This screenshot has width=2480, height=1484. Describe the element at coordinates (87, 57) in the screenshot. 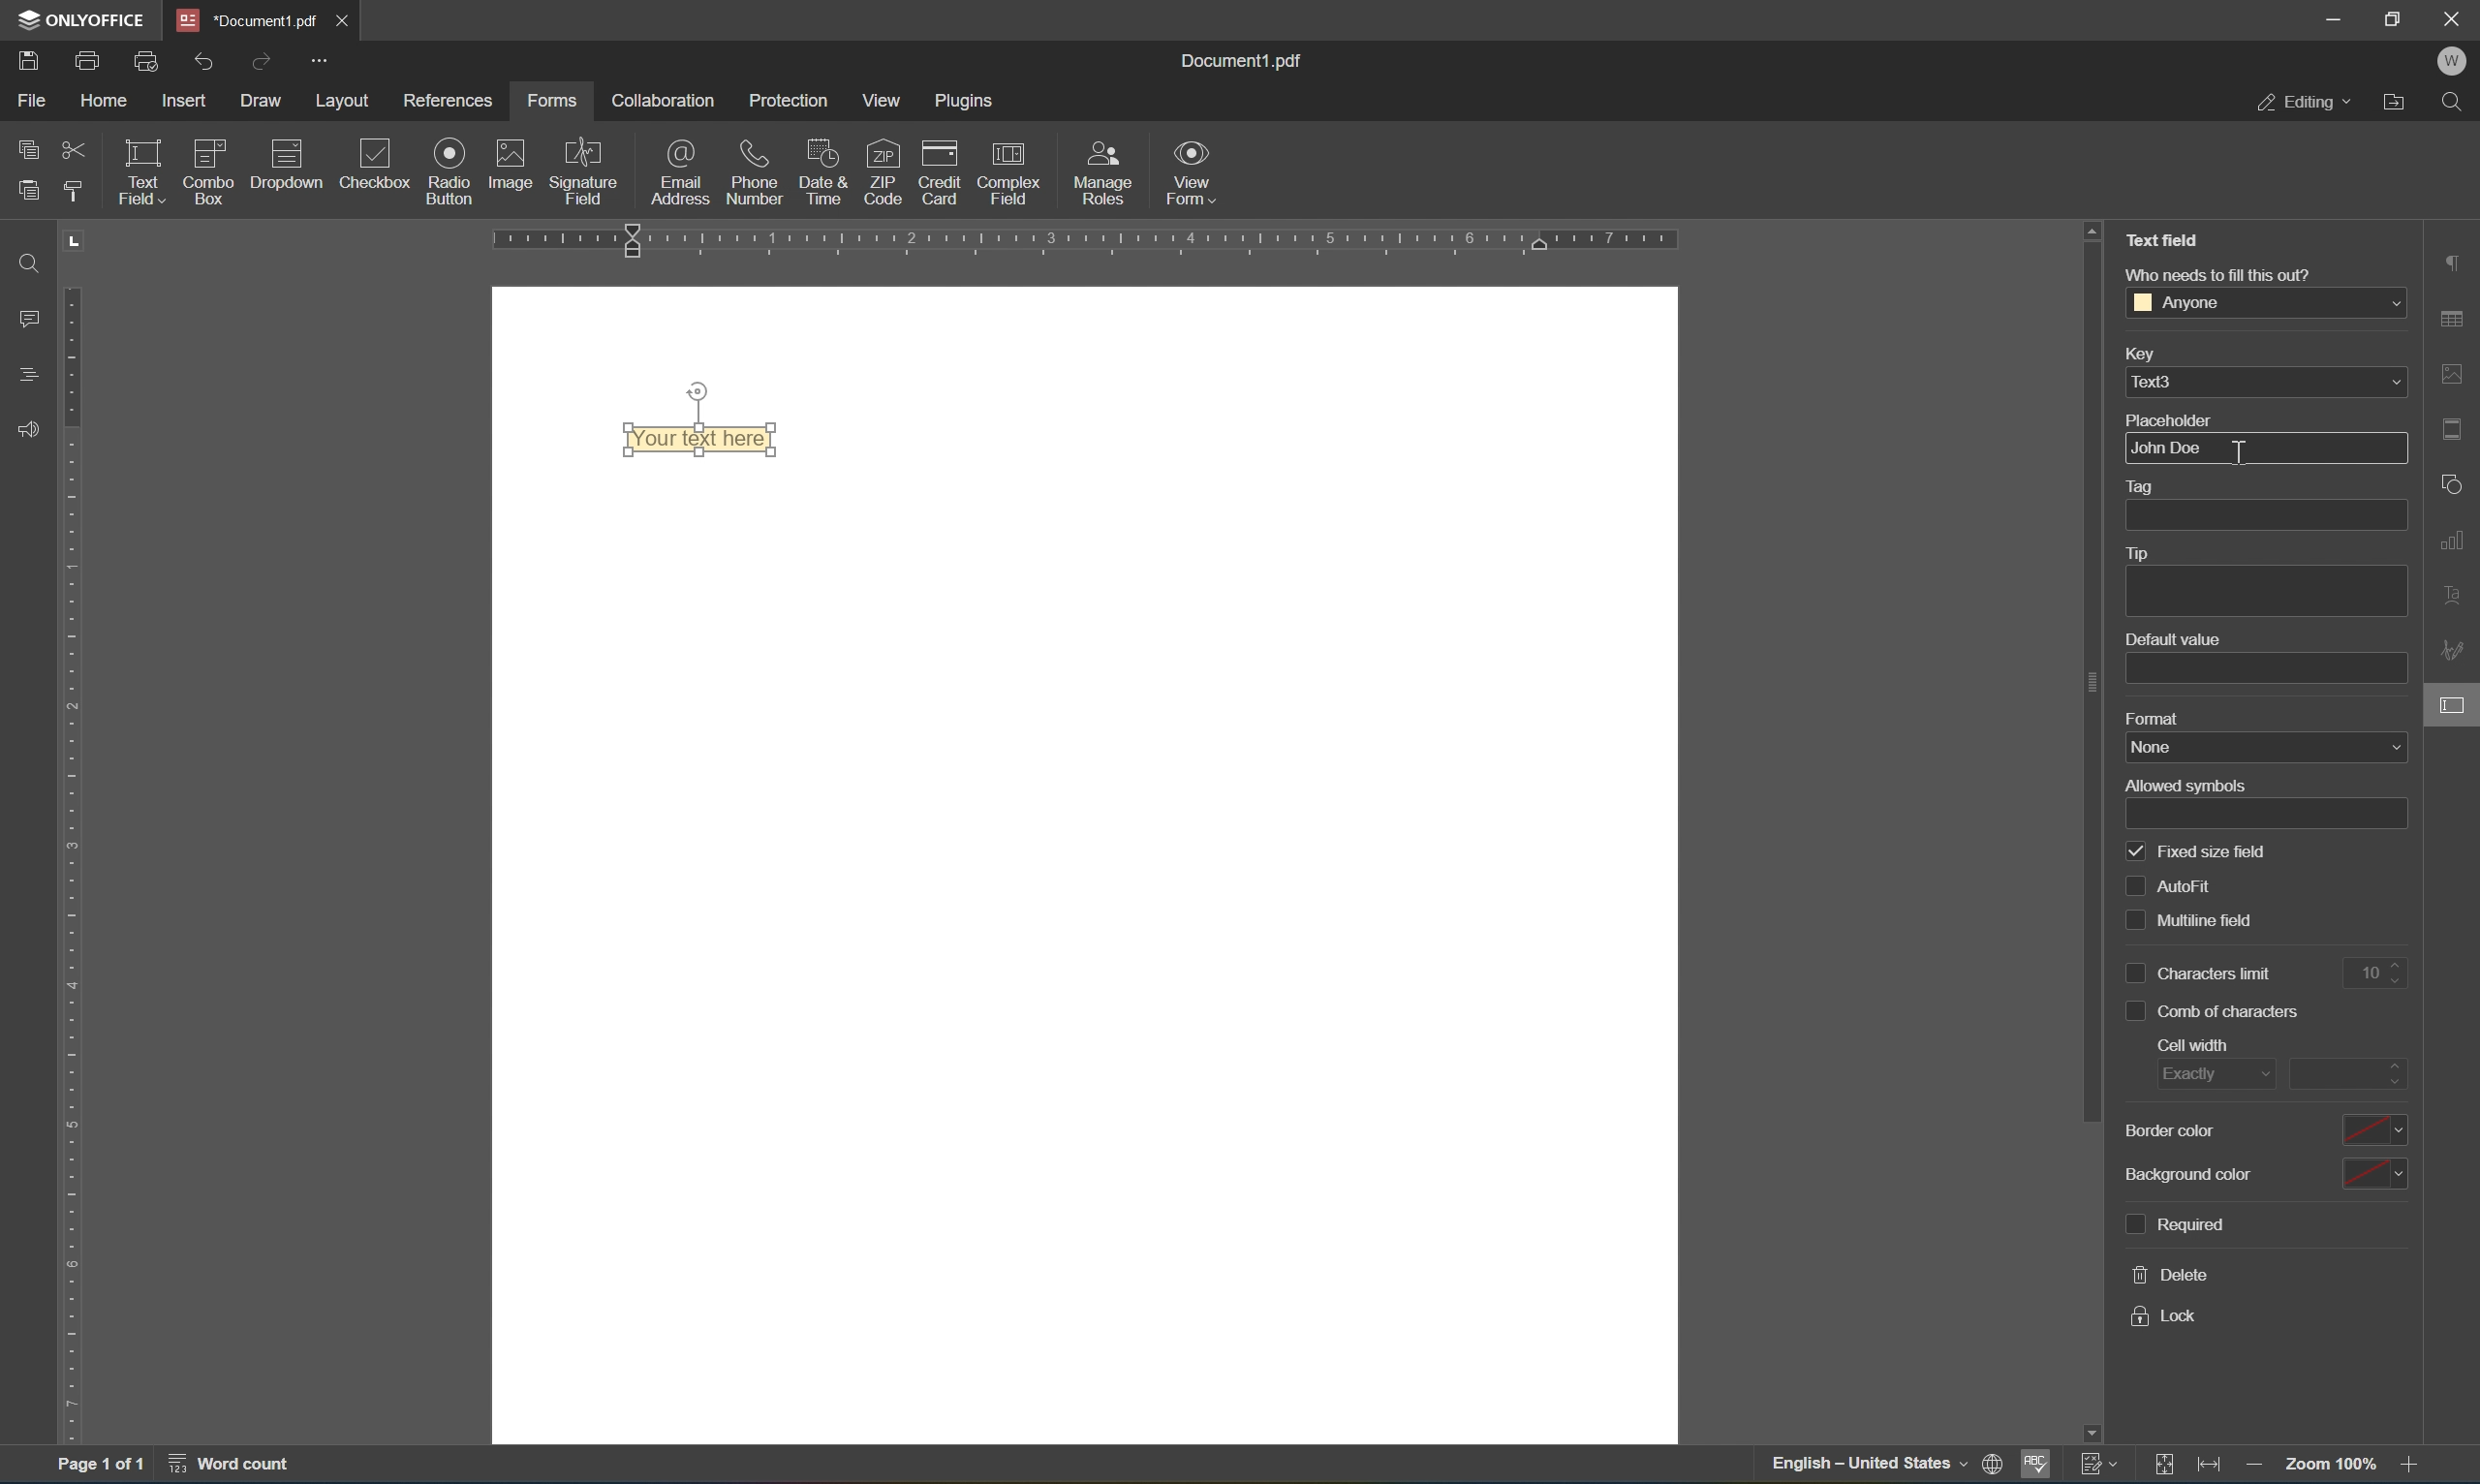

I see `print` at that location.